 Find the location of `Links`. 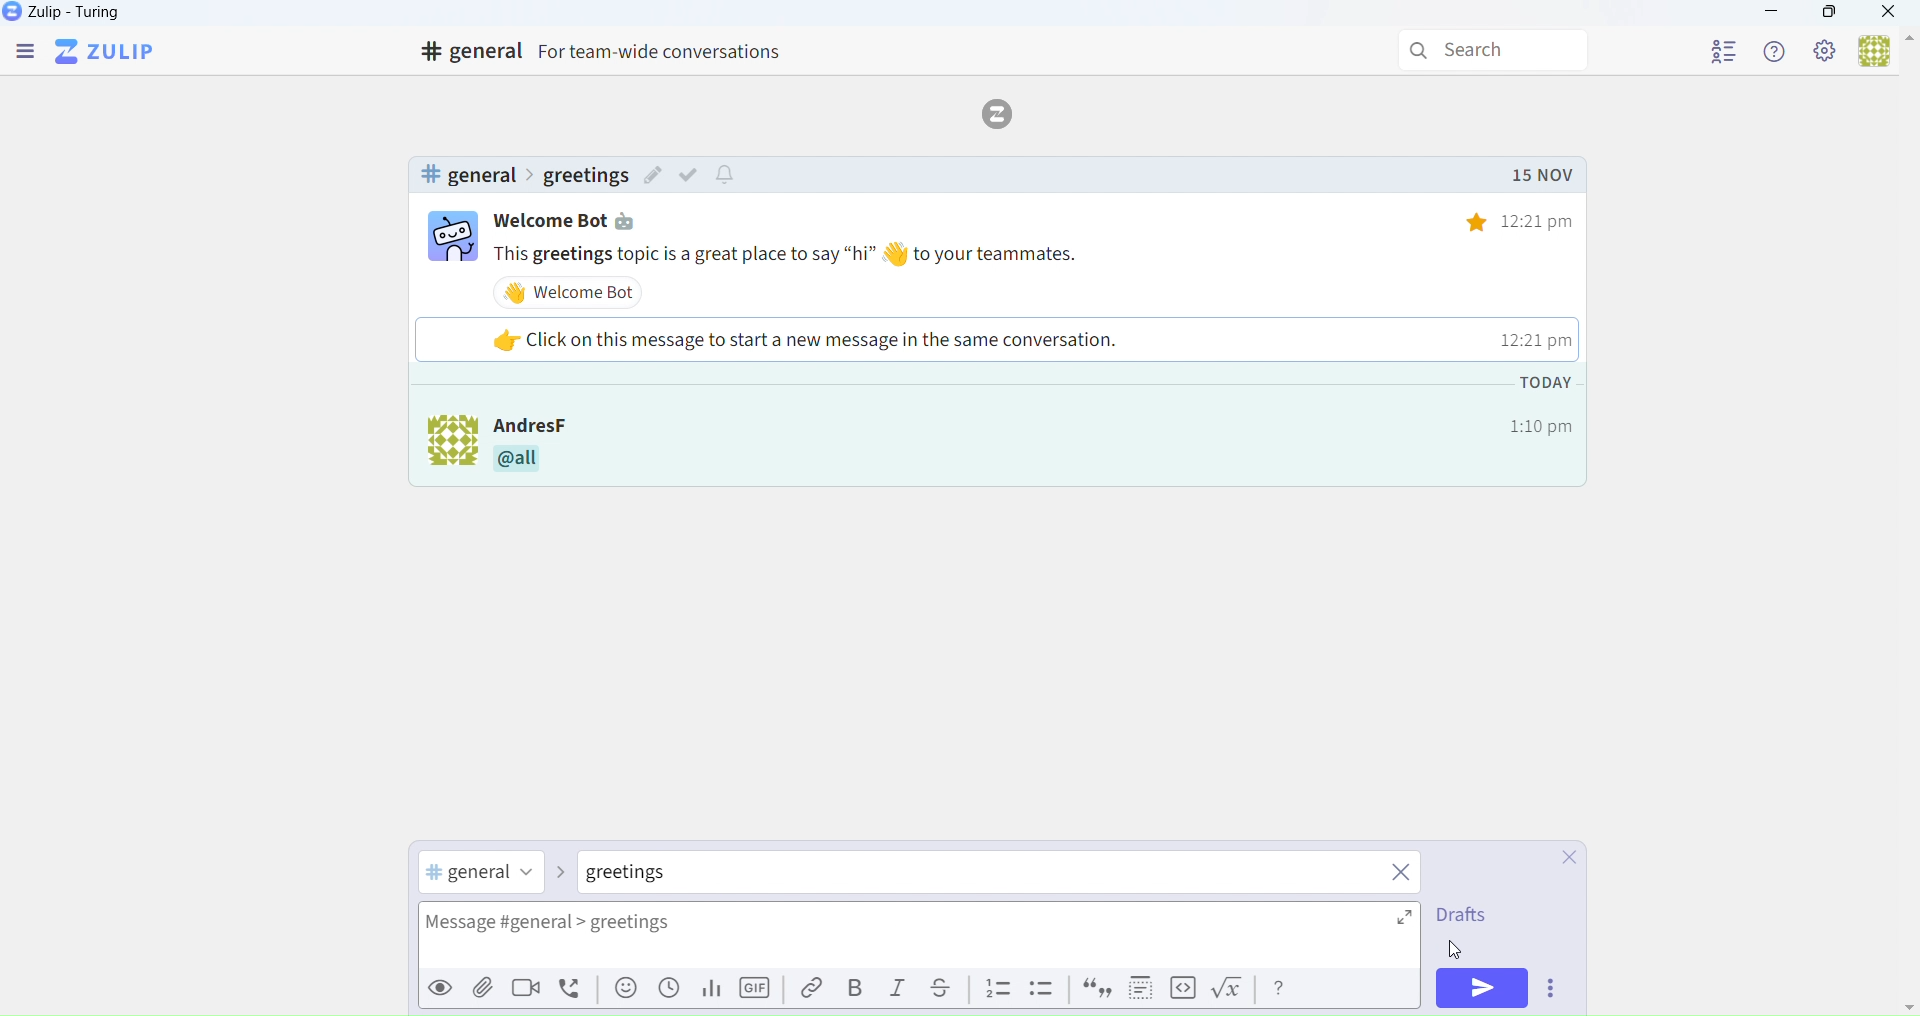

Links is located at coordinates (806, 989).